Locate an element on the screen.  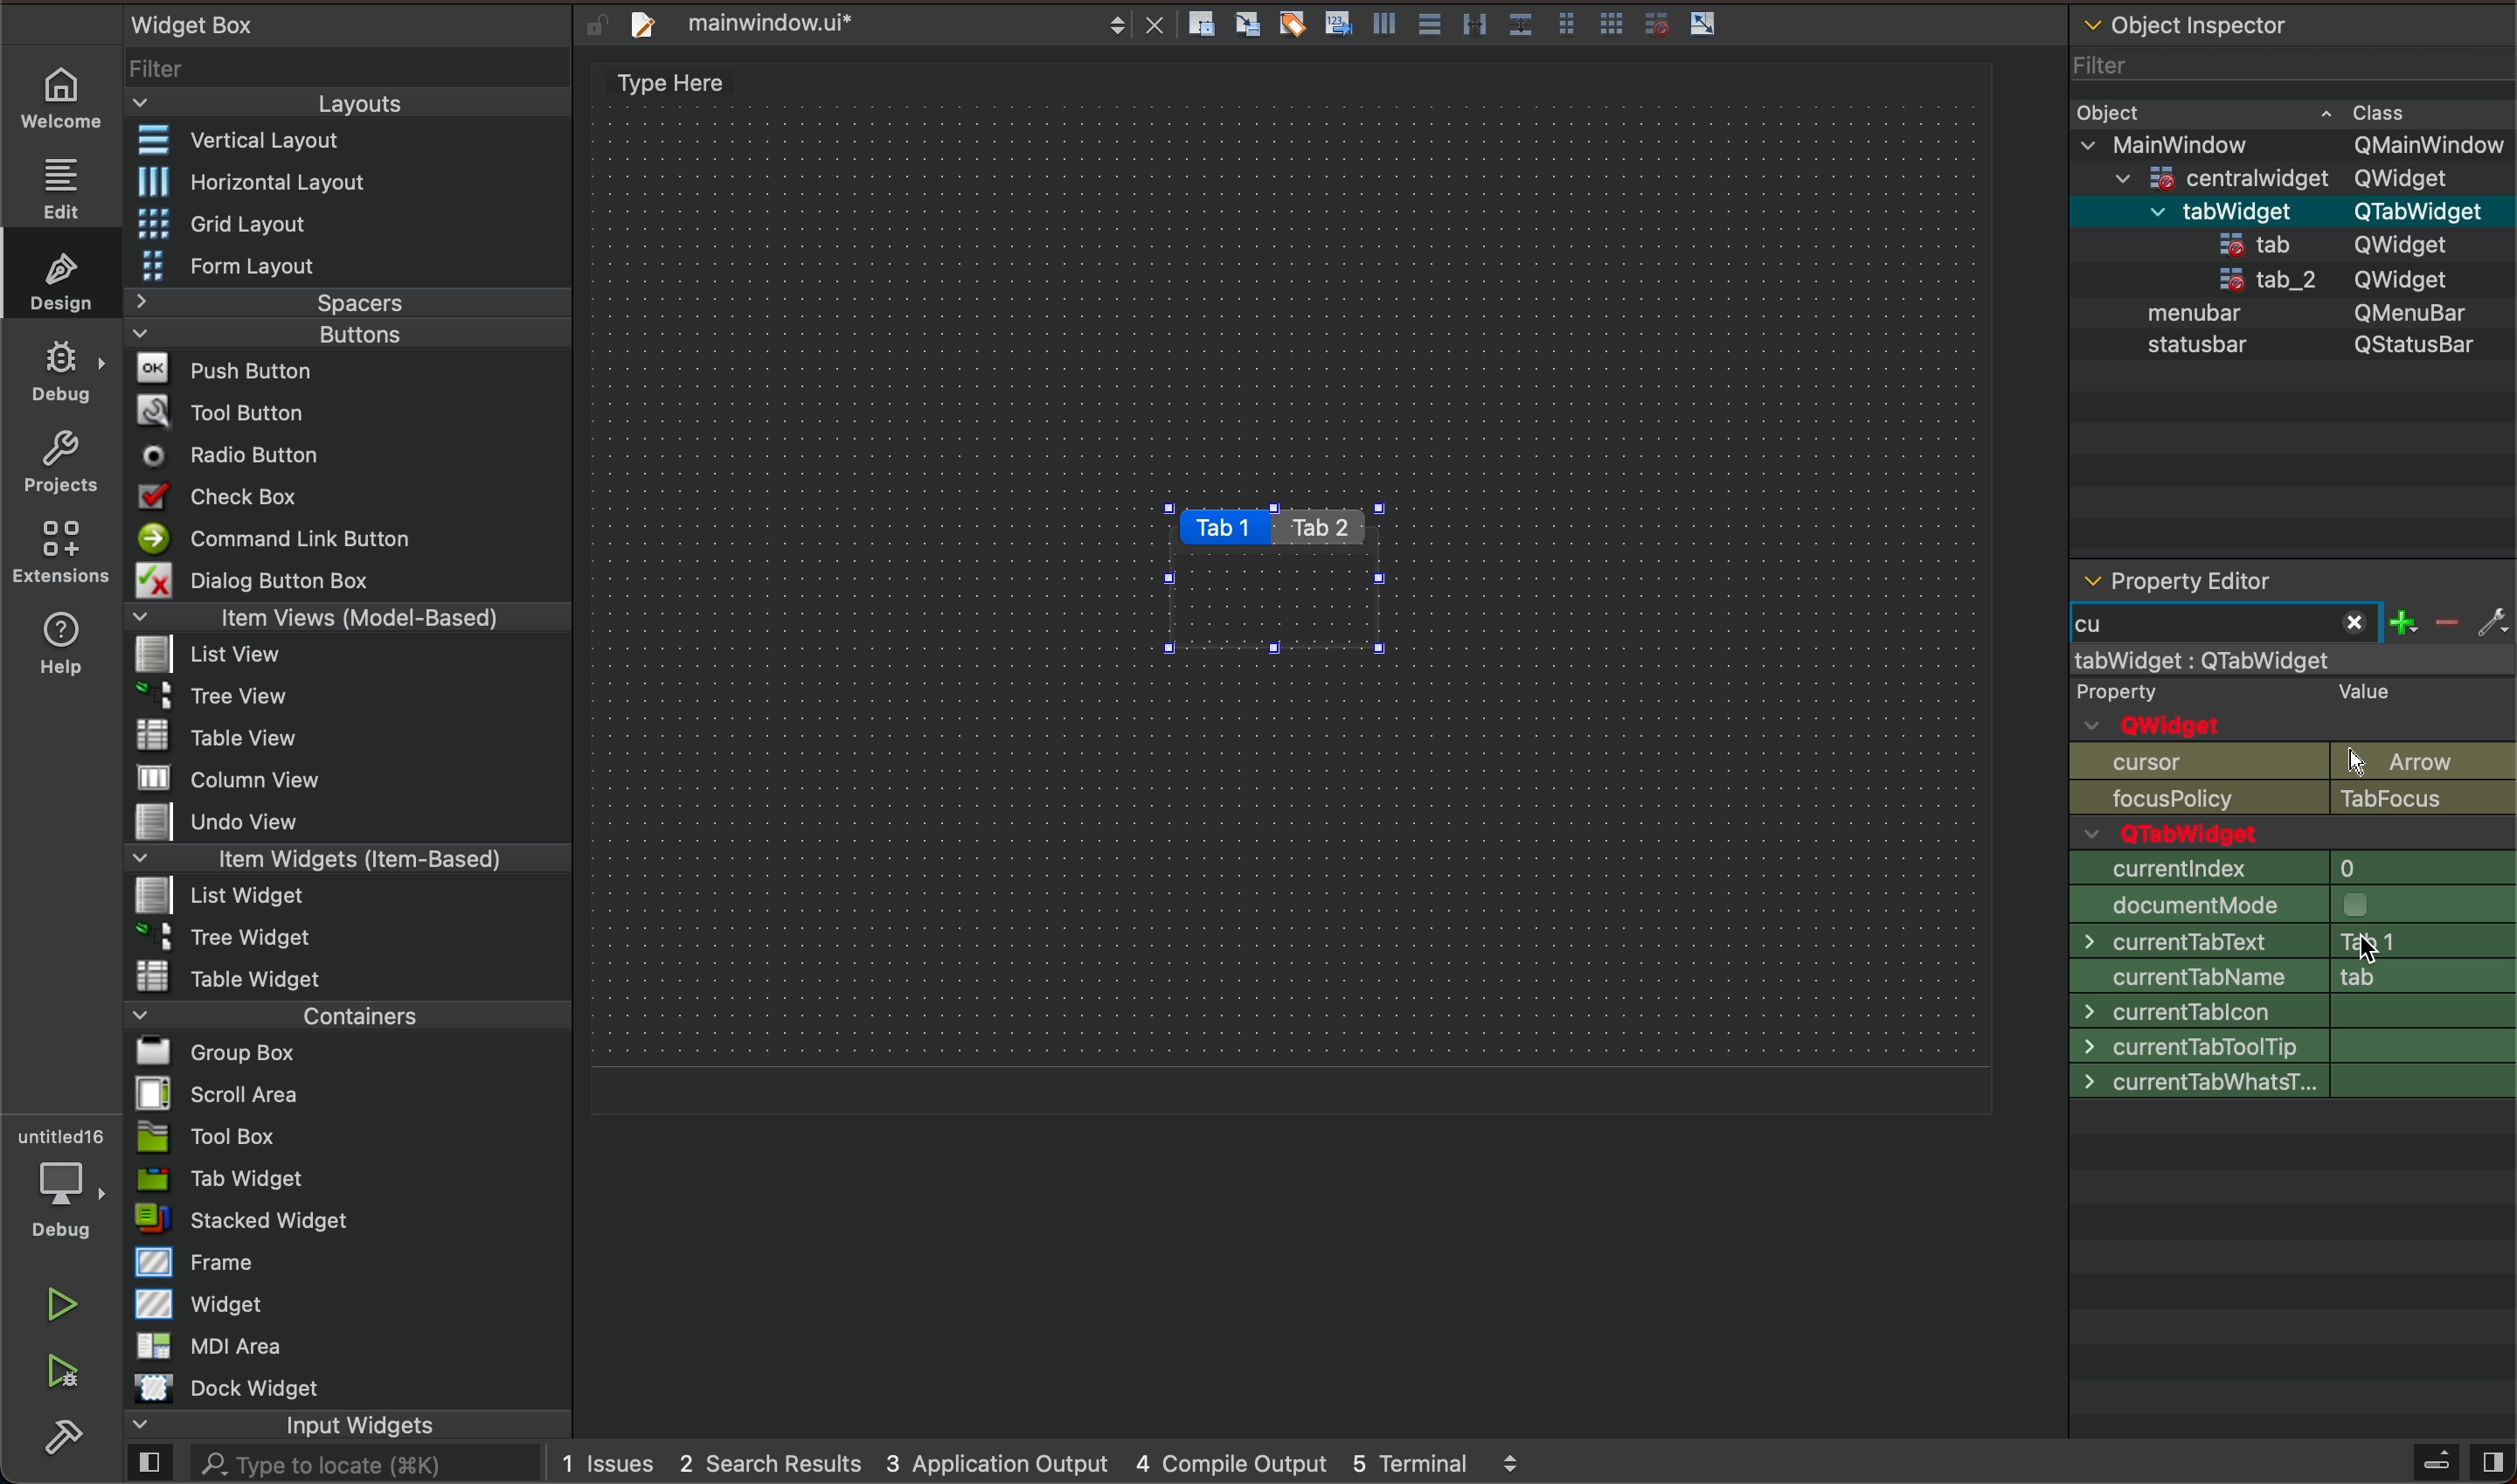
mainwindow is located at coordinates (2297, 659).